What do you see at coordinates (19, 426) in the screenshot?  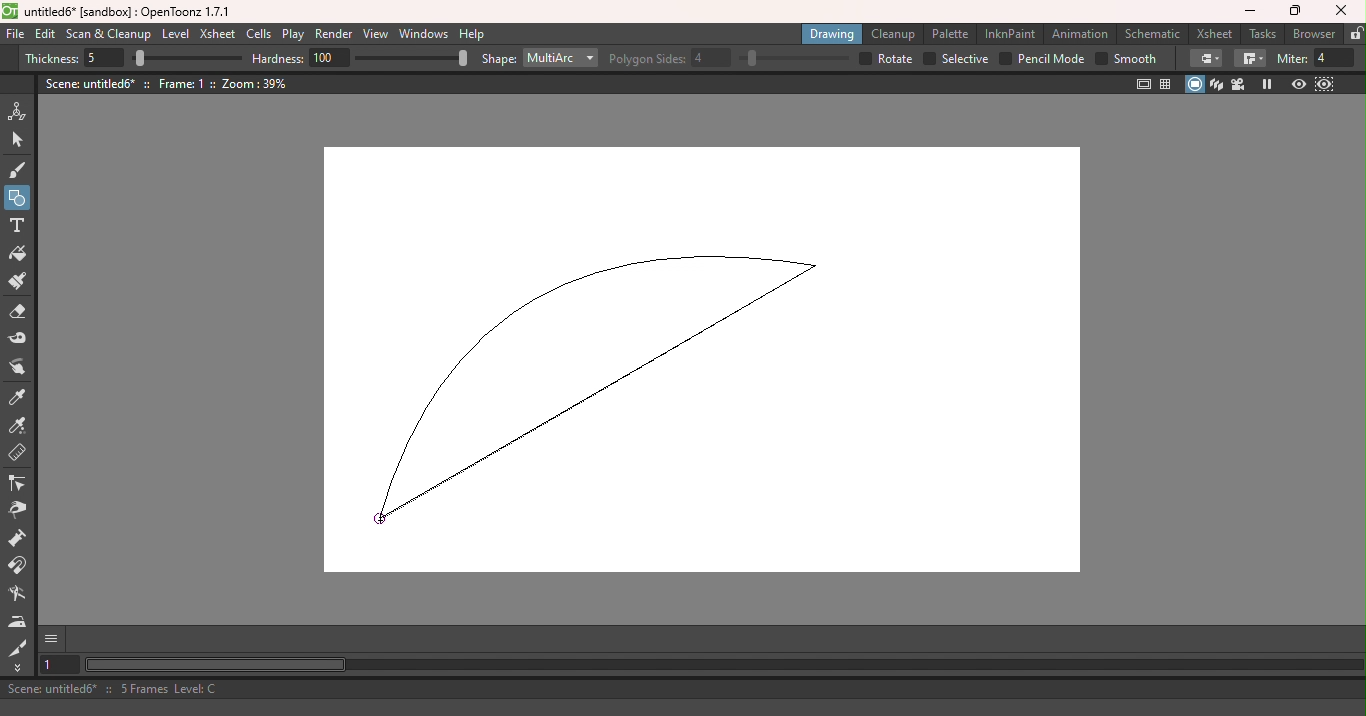 I see `RGB picker tool` at bounding box center [19, 426].